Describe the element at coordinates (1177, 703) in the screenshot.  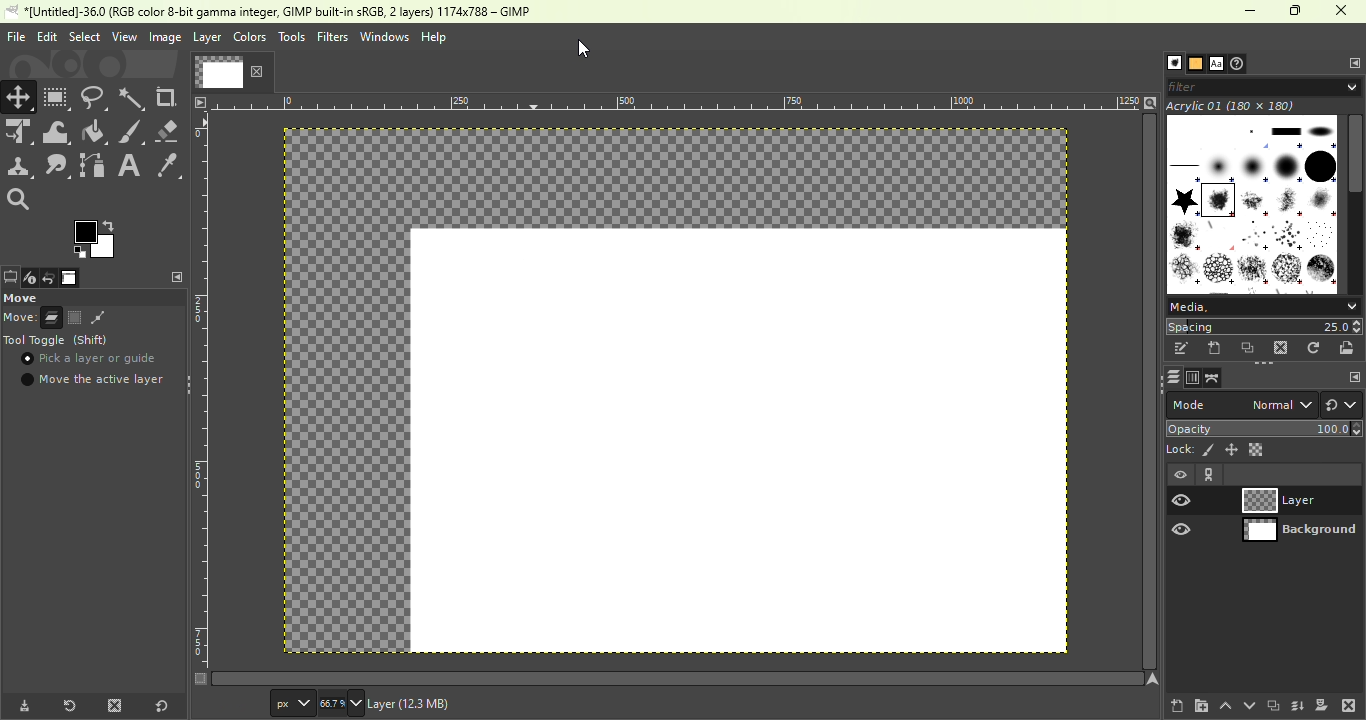
I see `Create a new layer` at that location.